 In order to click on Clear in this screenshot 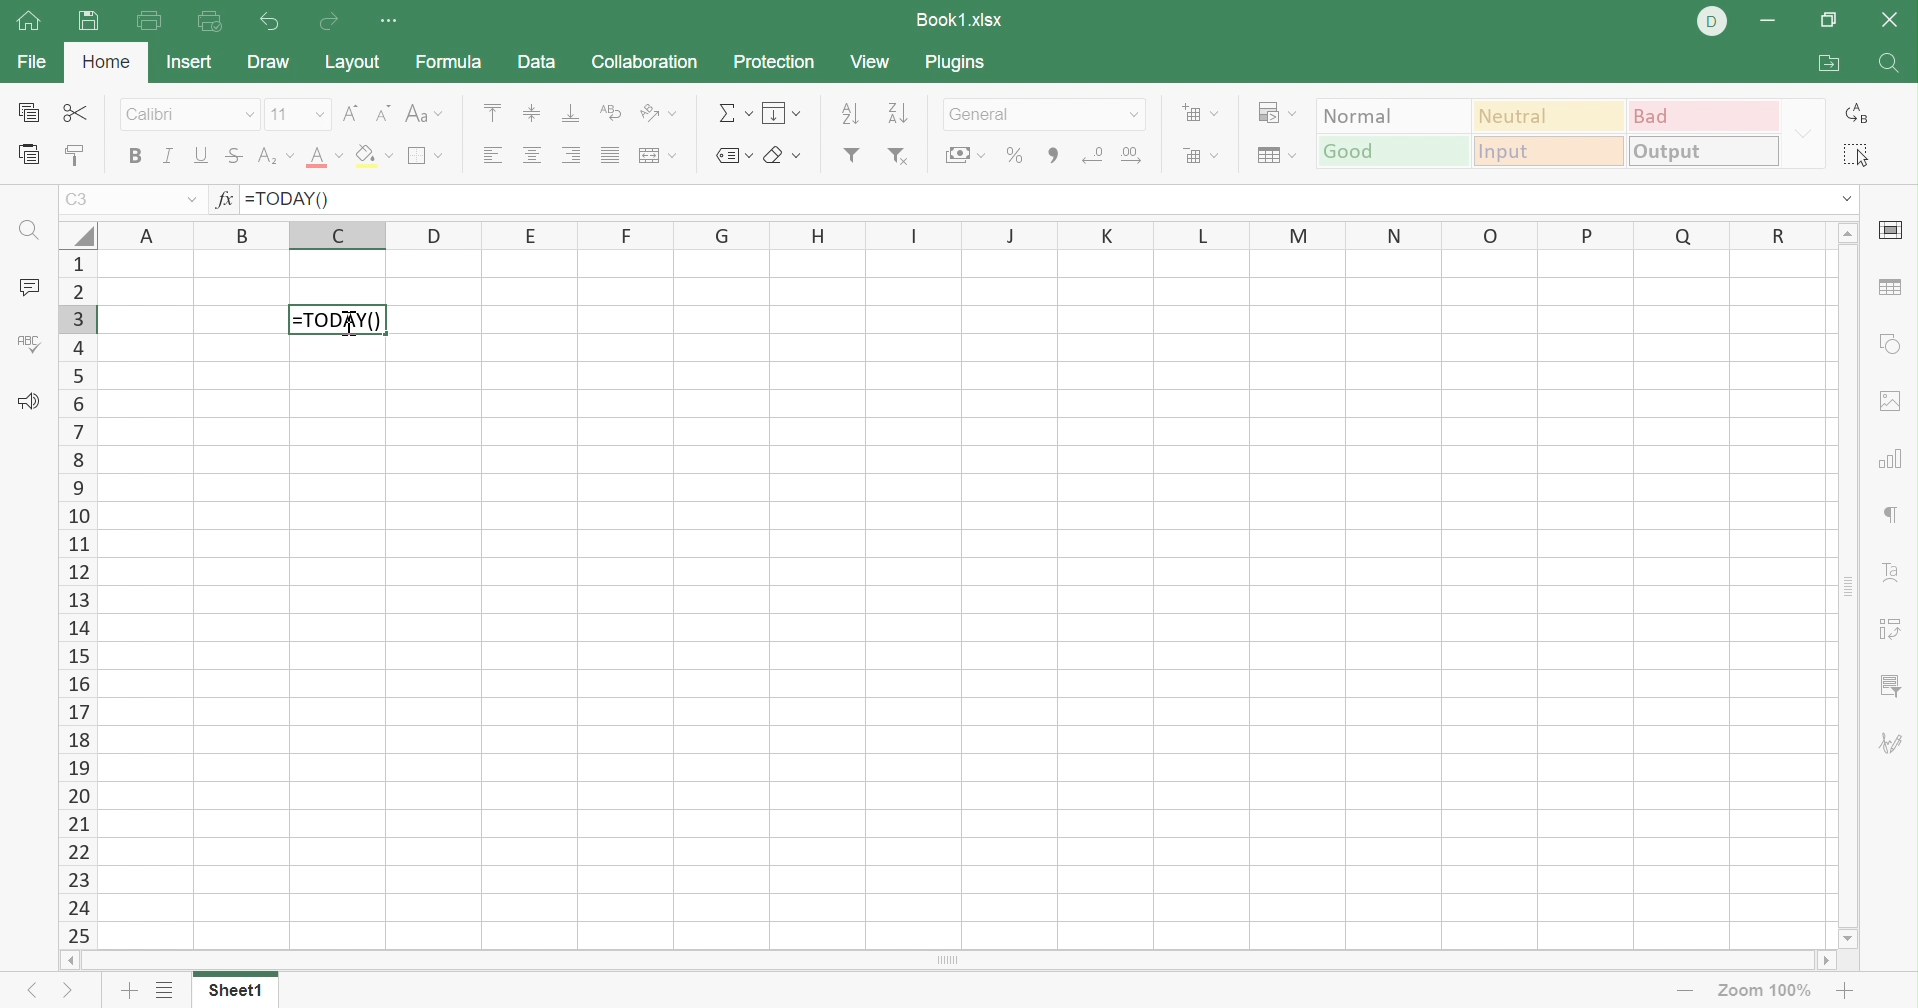, I will do `click(783, 156)`.